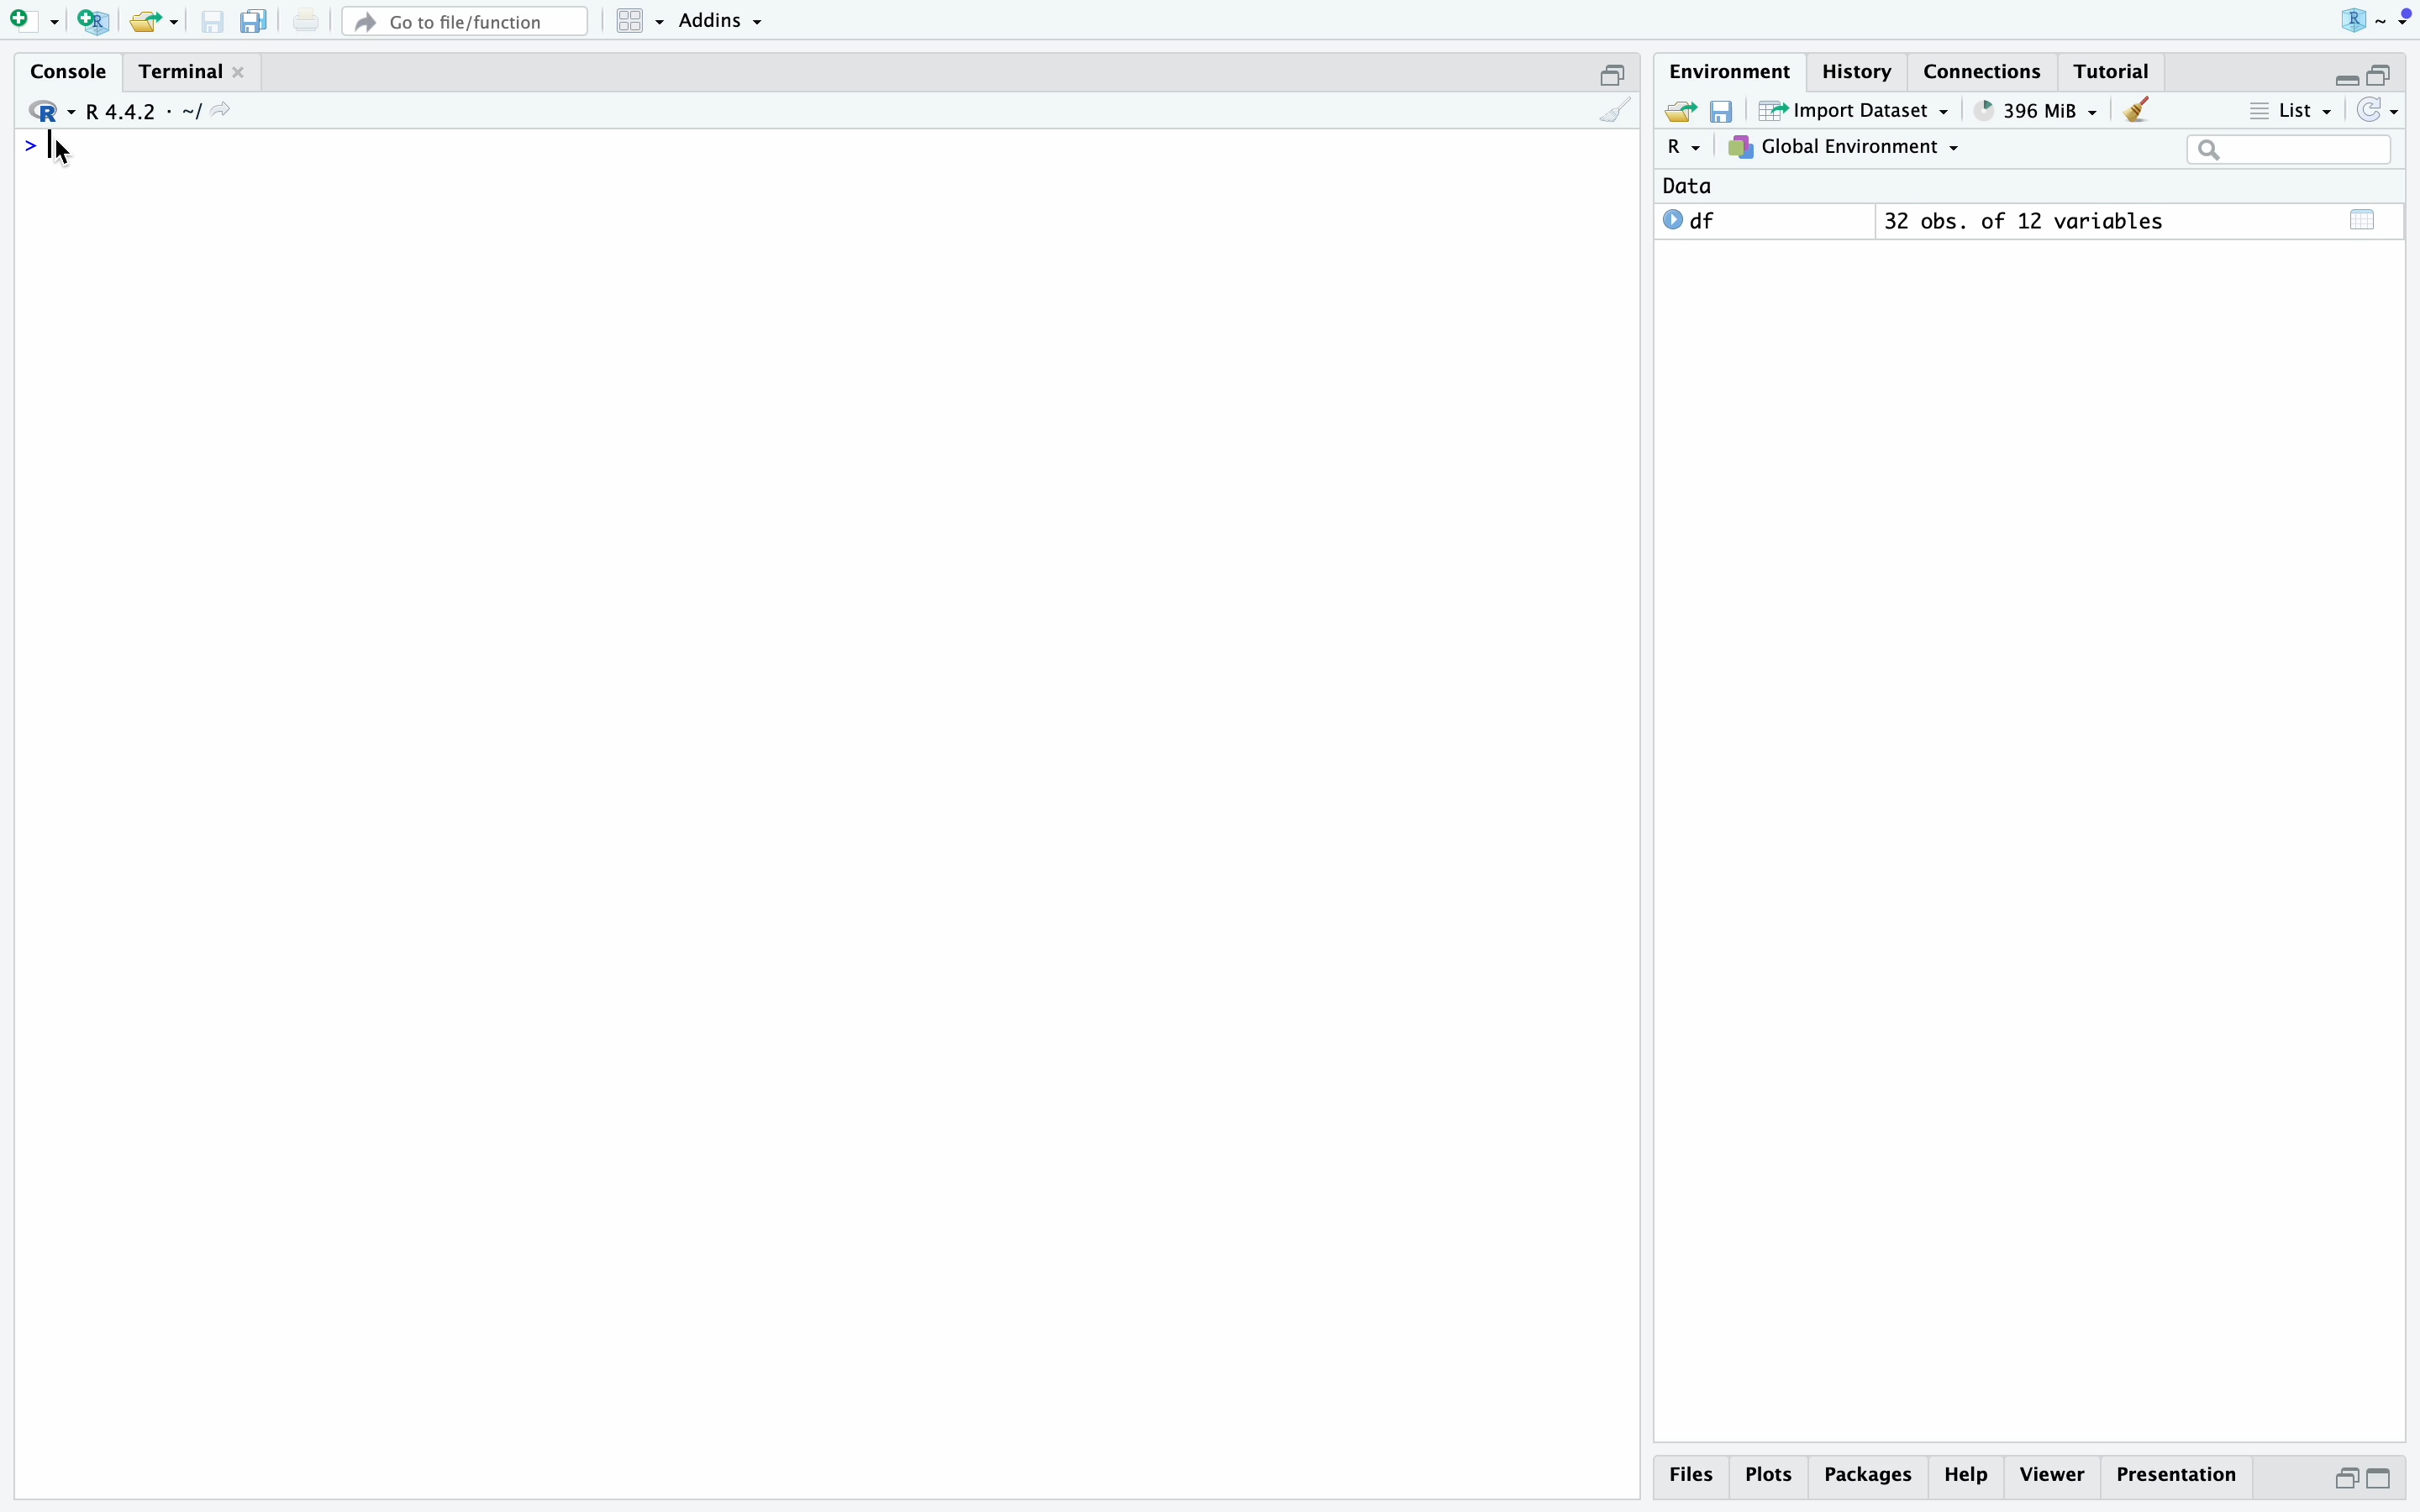  What do you see at coordinates (2345, 1479) in the screenshot?
I see `open in separate window` at bounding box center [2345, 1479].